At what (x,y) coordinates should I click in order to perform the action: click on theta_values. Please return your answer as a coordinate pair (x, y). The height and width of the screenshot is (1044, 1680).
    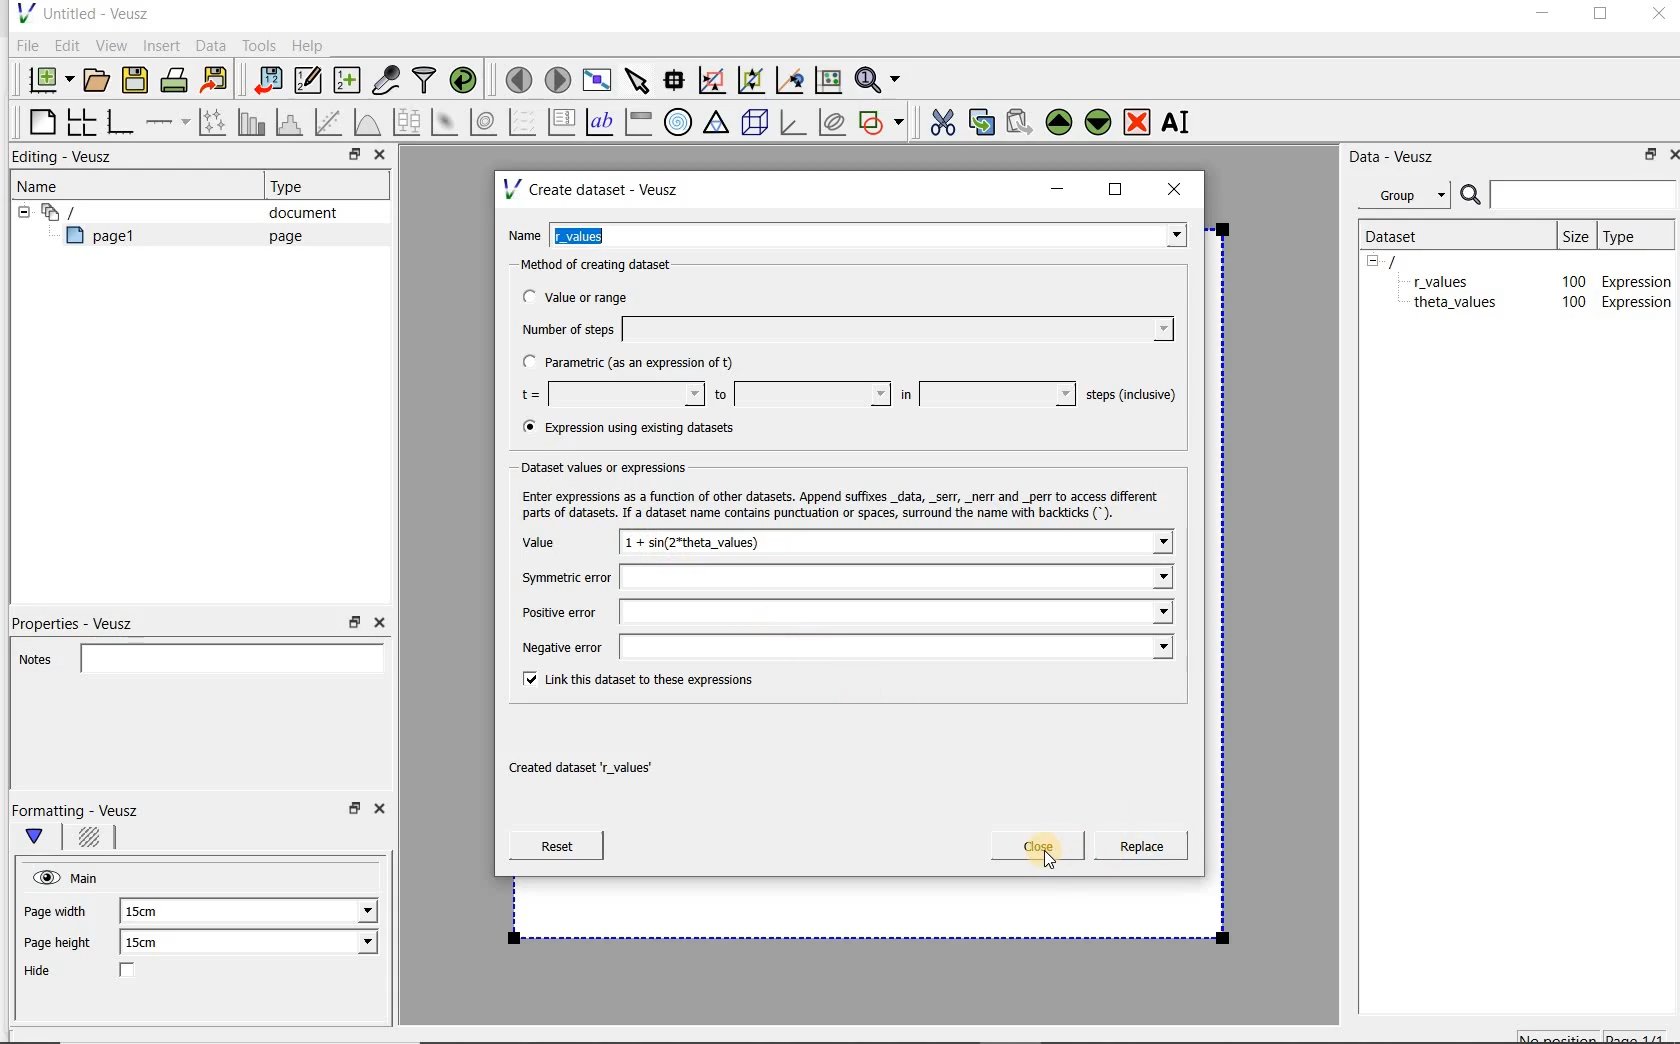
    Looking at the image, I should click on (1460, 305).